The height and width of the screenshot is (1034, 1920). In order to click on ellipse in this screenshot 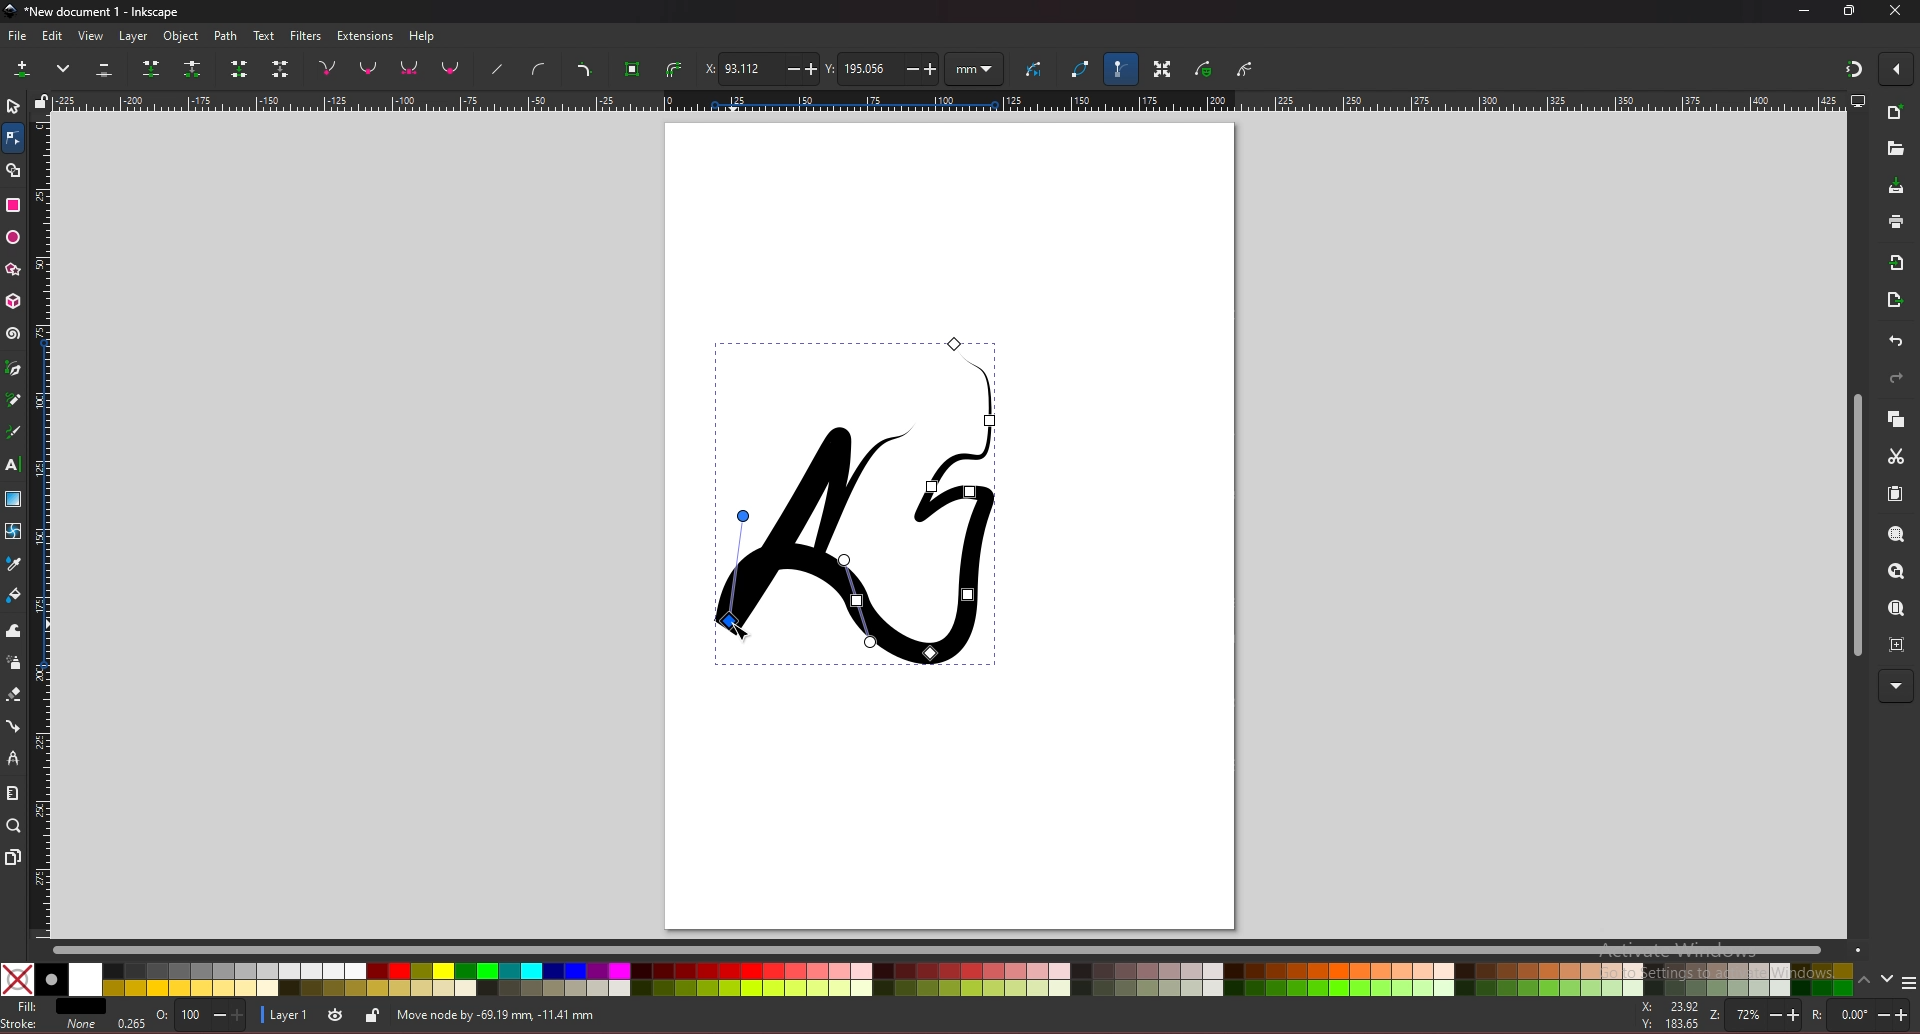, I will do `click(13, 237)`.